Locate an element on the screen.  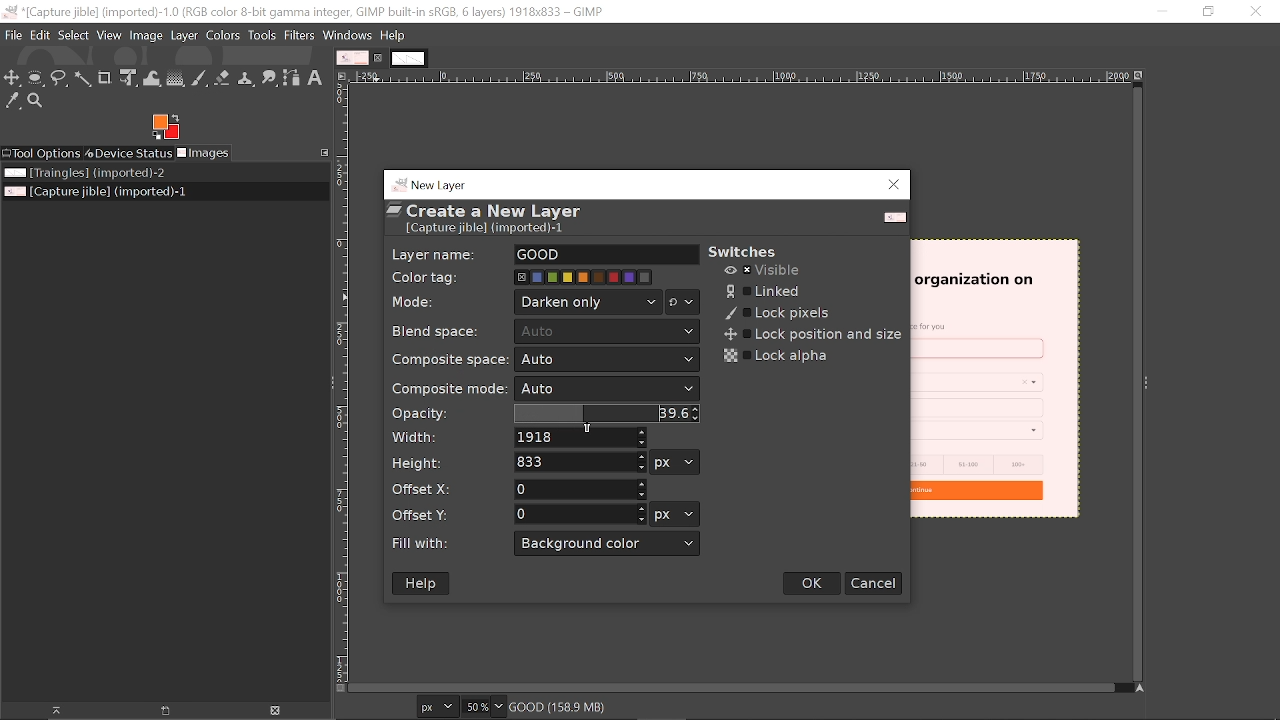
Edit is located at coordinates (40, 35).